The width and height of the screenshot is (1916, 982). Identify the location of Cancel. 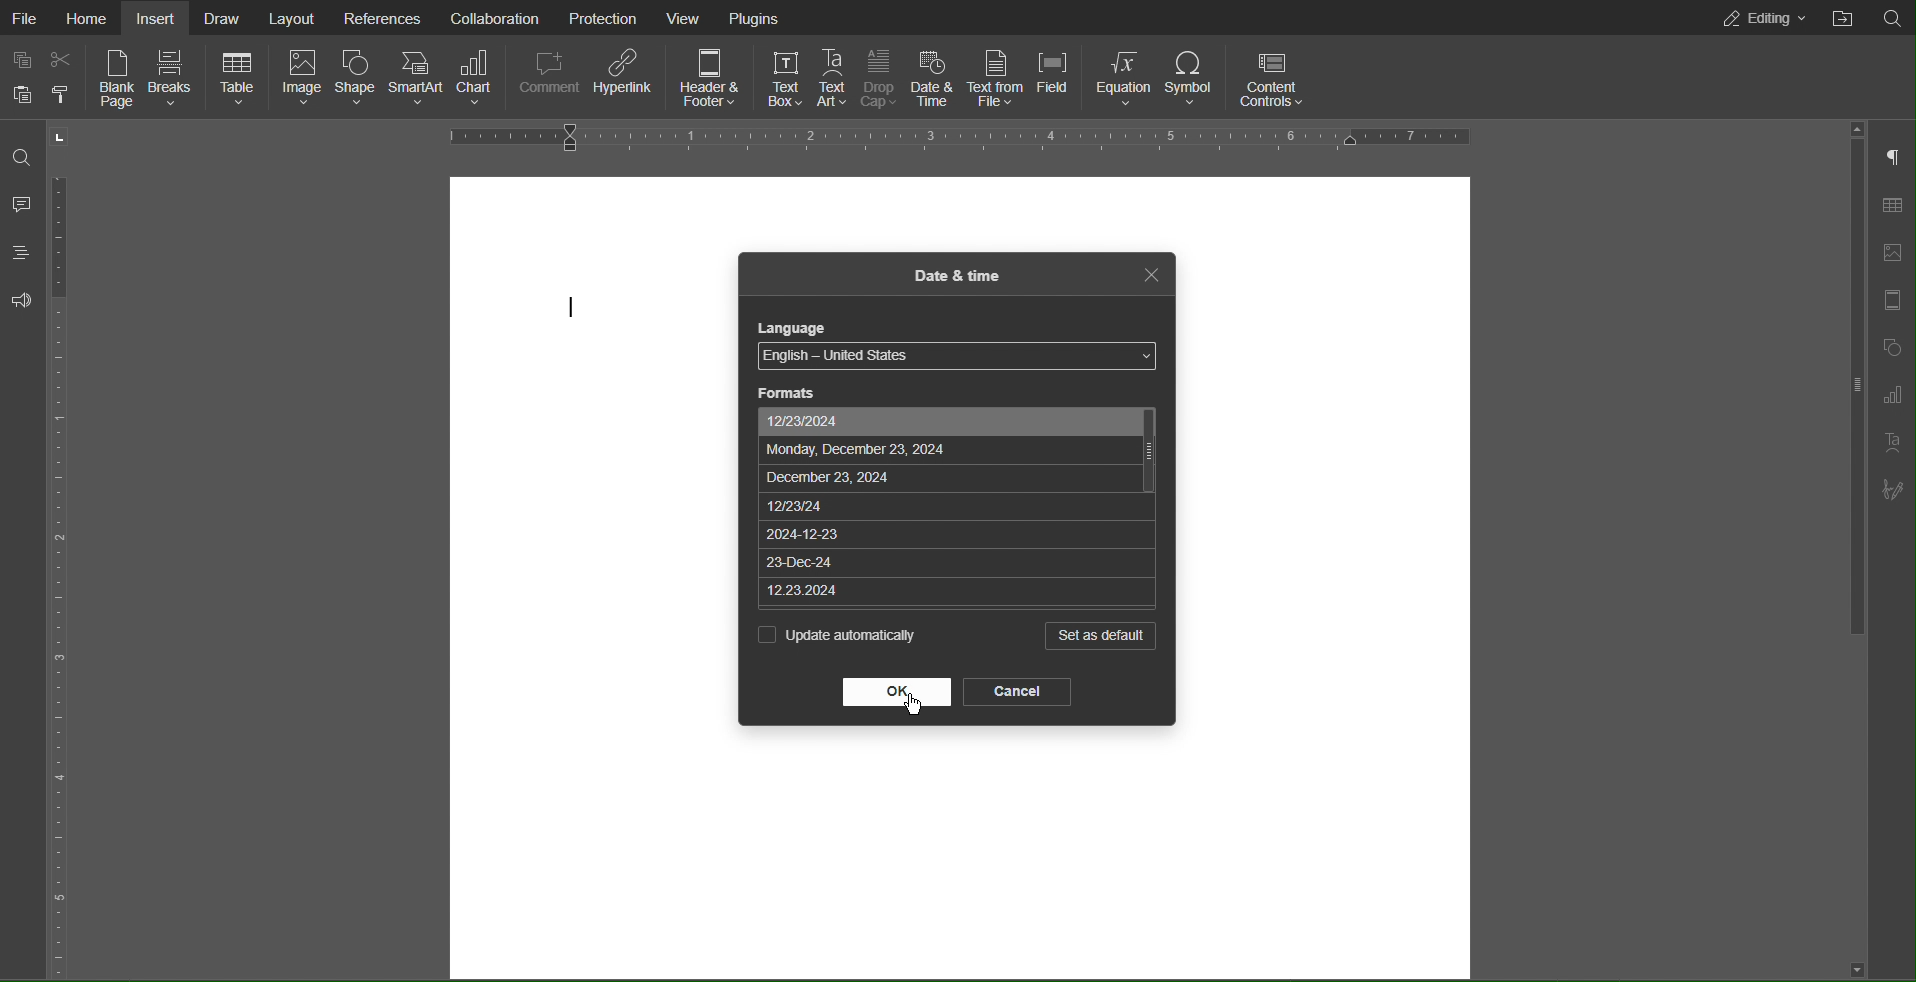
(1017, 692).